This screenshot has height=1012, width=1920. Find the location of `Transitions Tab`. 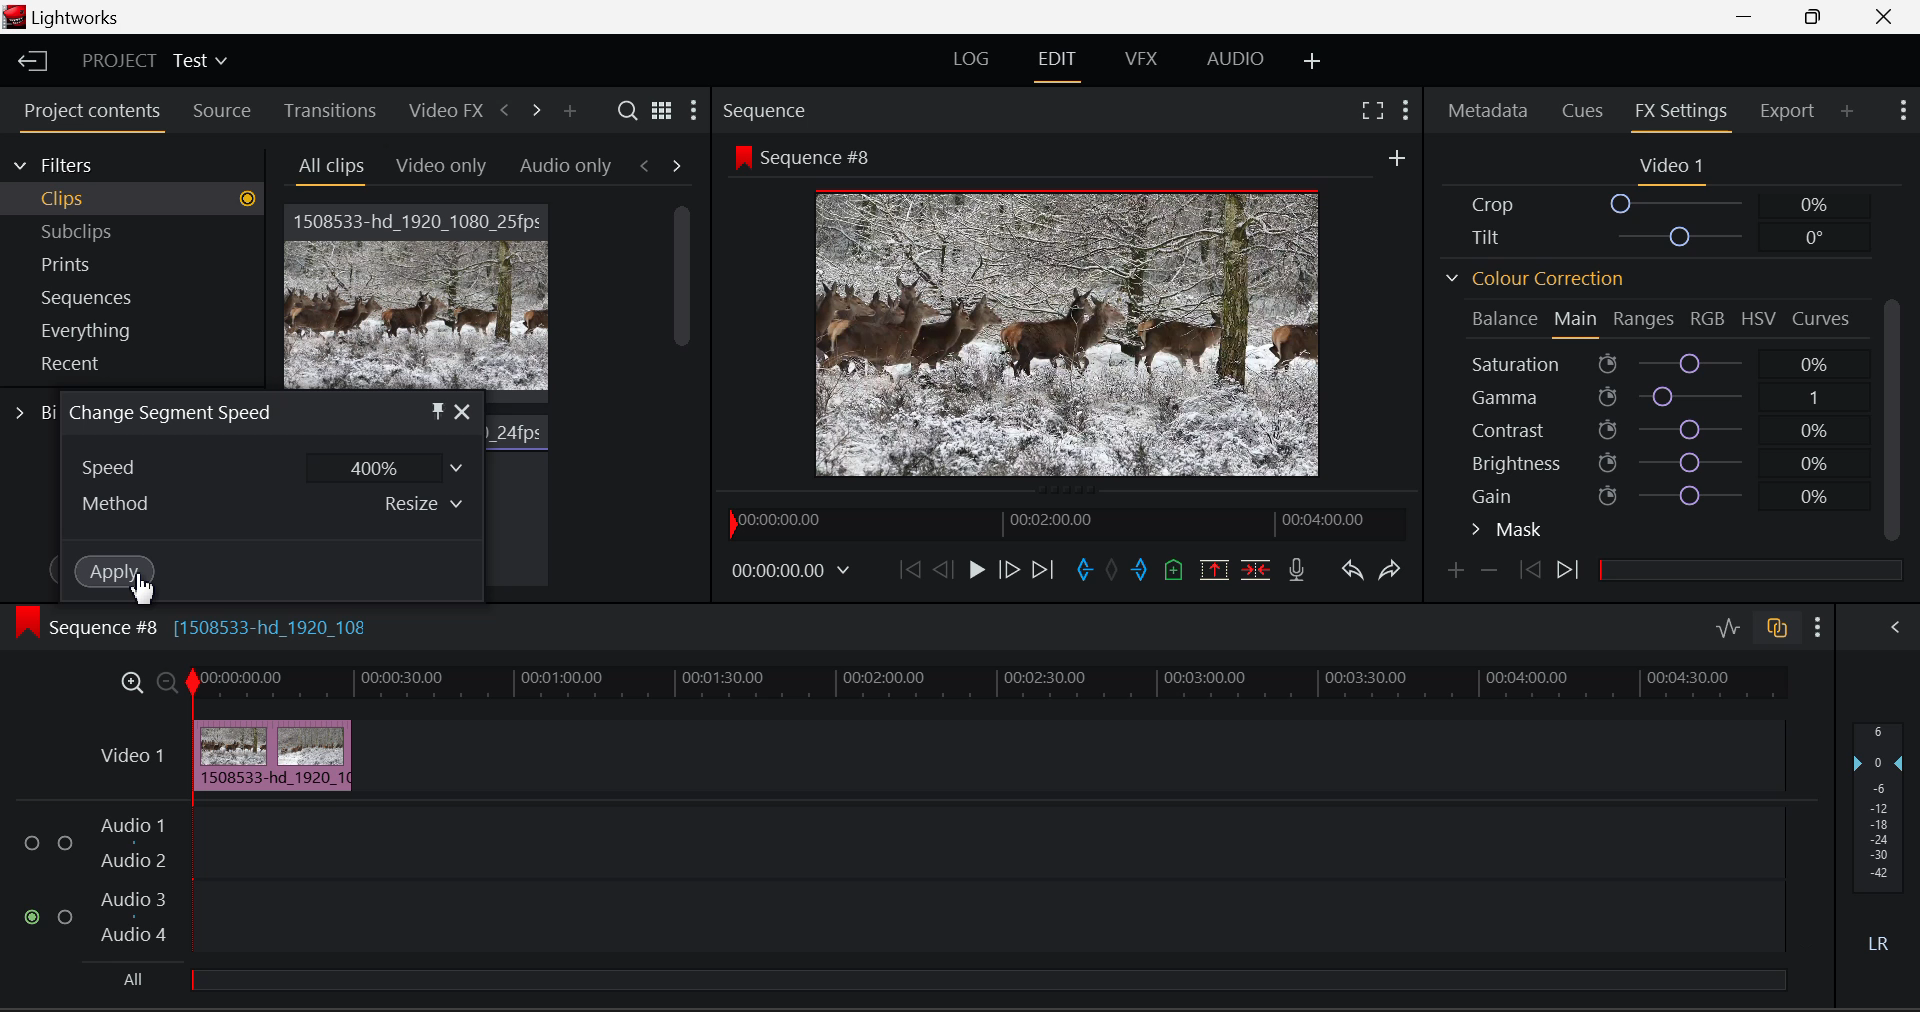

Transitions Tab is located at coordinates (333, 110).